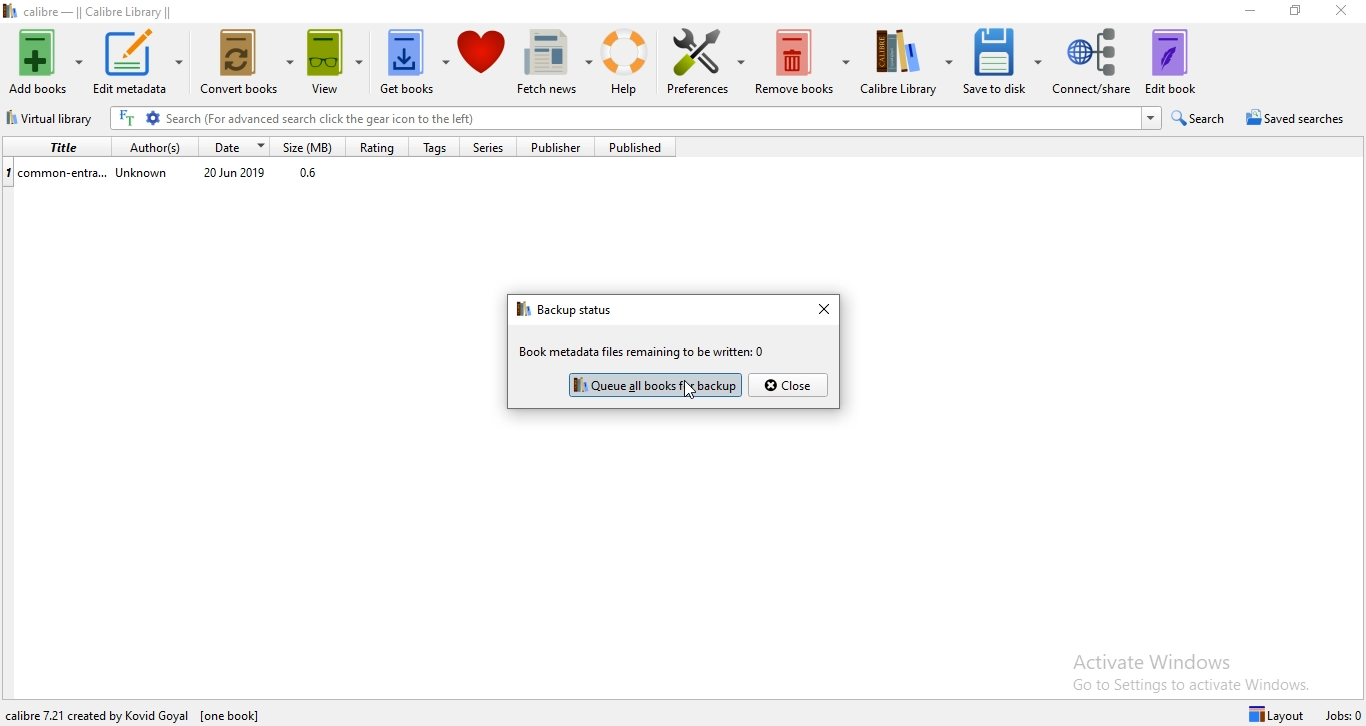  Describe the element at coordinates (484, 64) in the screenshot. I see `Donate to calibre` at that location.